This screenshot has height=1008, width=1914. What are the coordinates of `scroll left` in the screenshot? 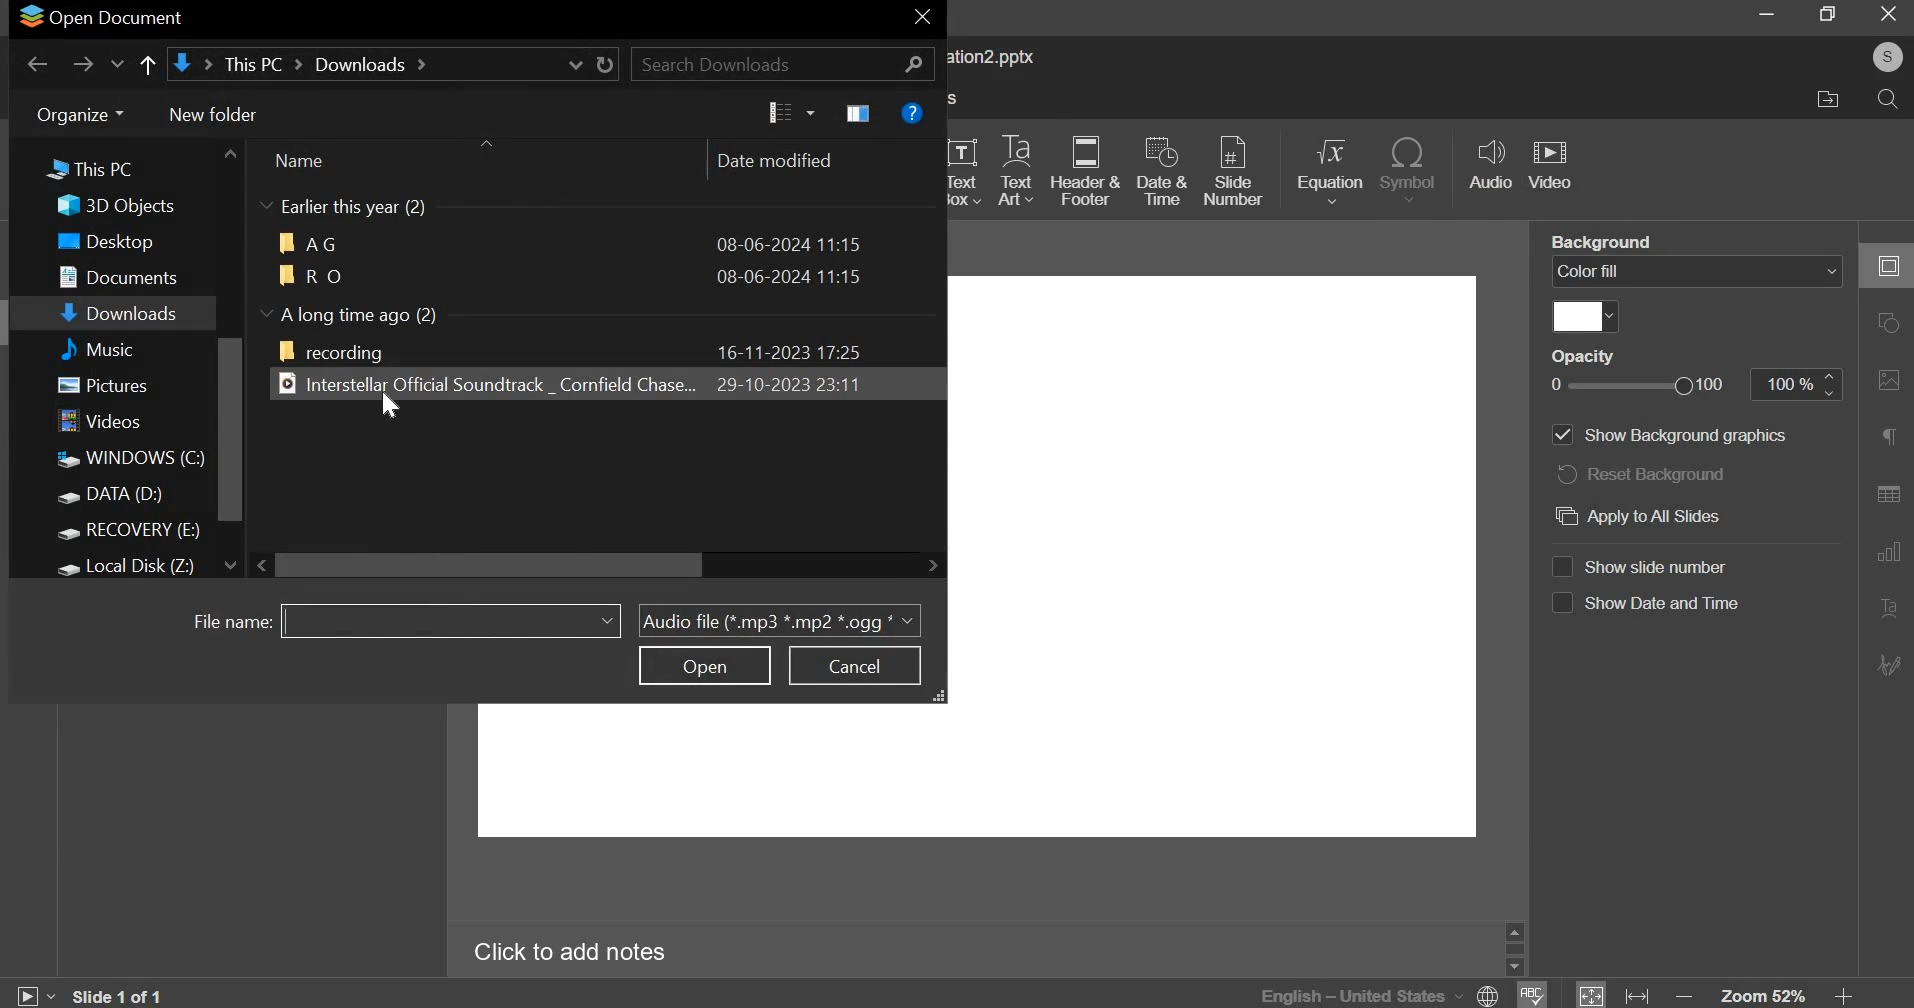 It's located at (265, 565).